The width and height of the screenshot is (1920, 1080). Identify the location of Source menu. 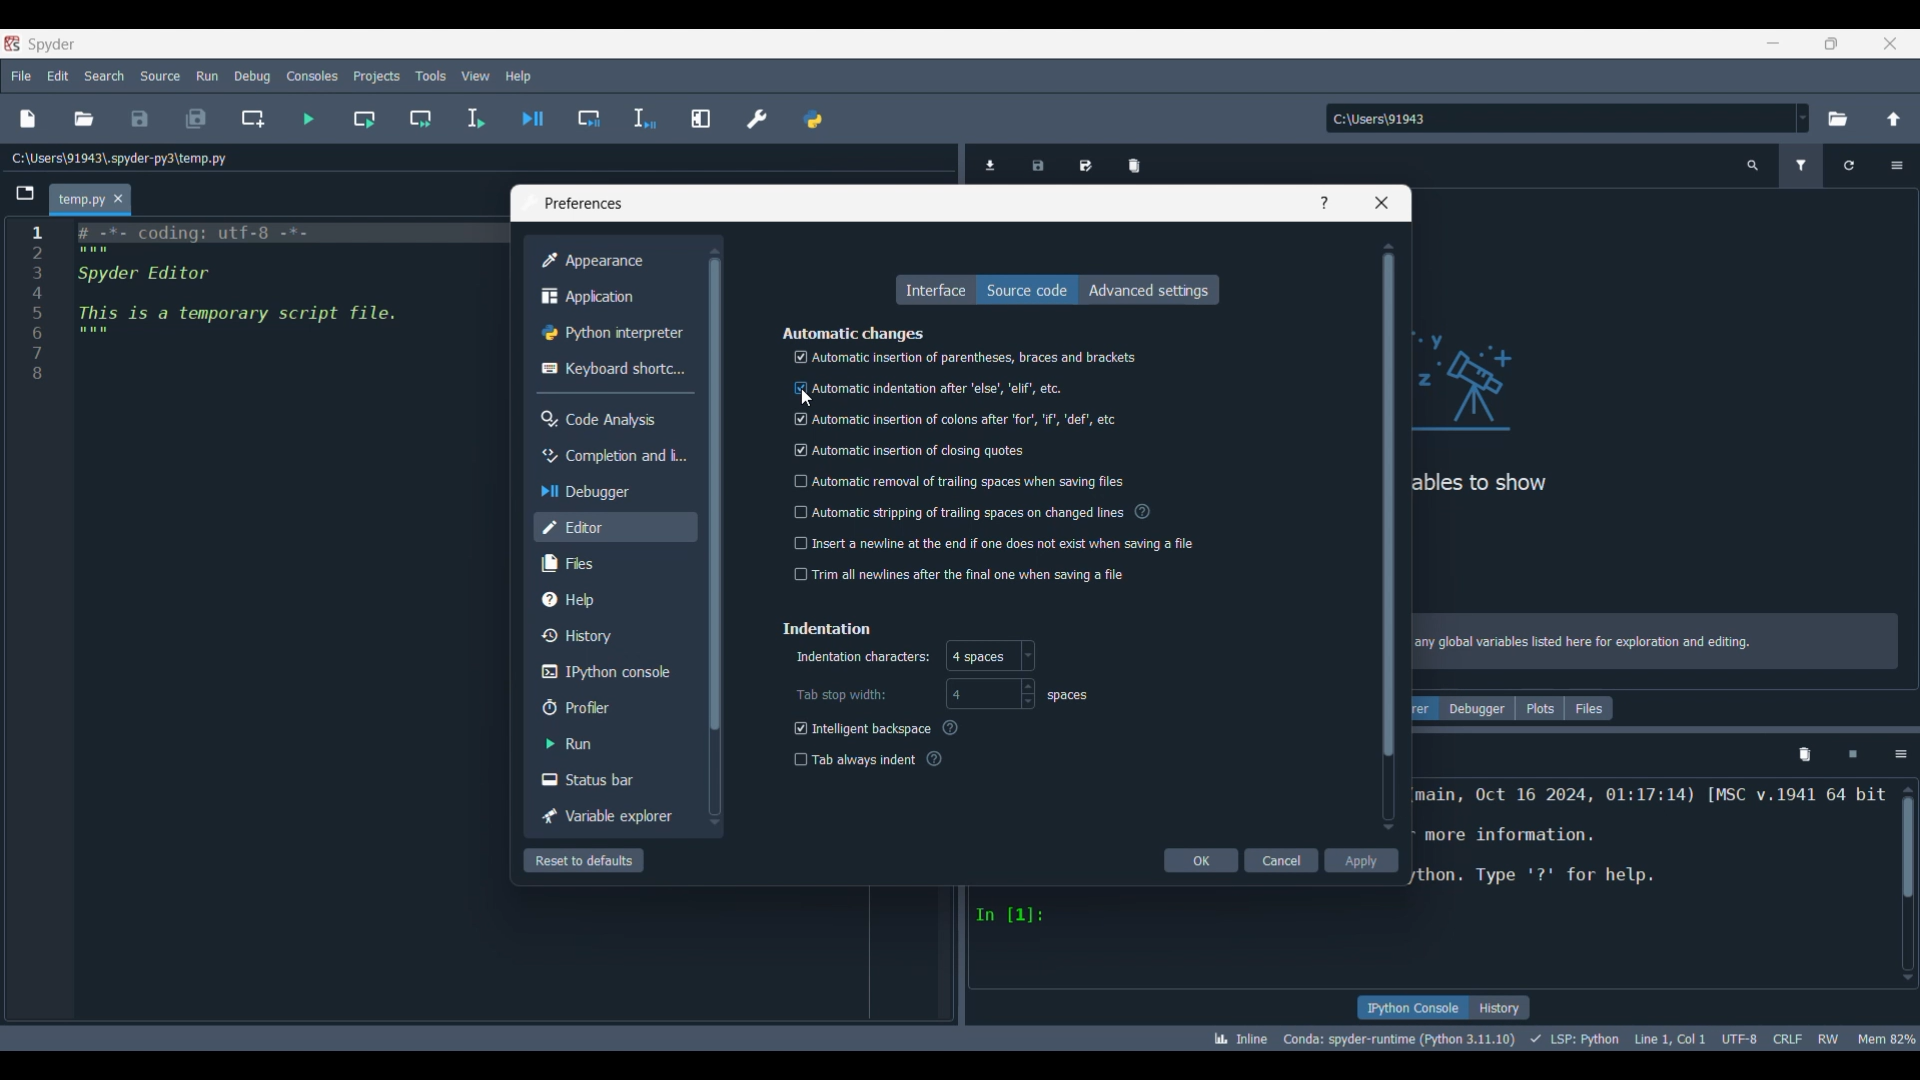
(160, 76).